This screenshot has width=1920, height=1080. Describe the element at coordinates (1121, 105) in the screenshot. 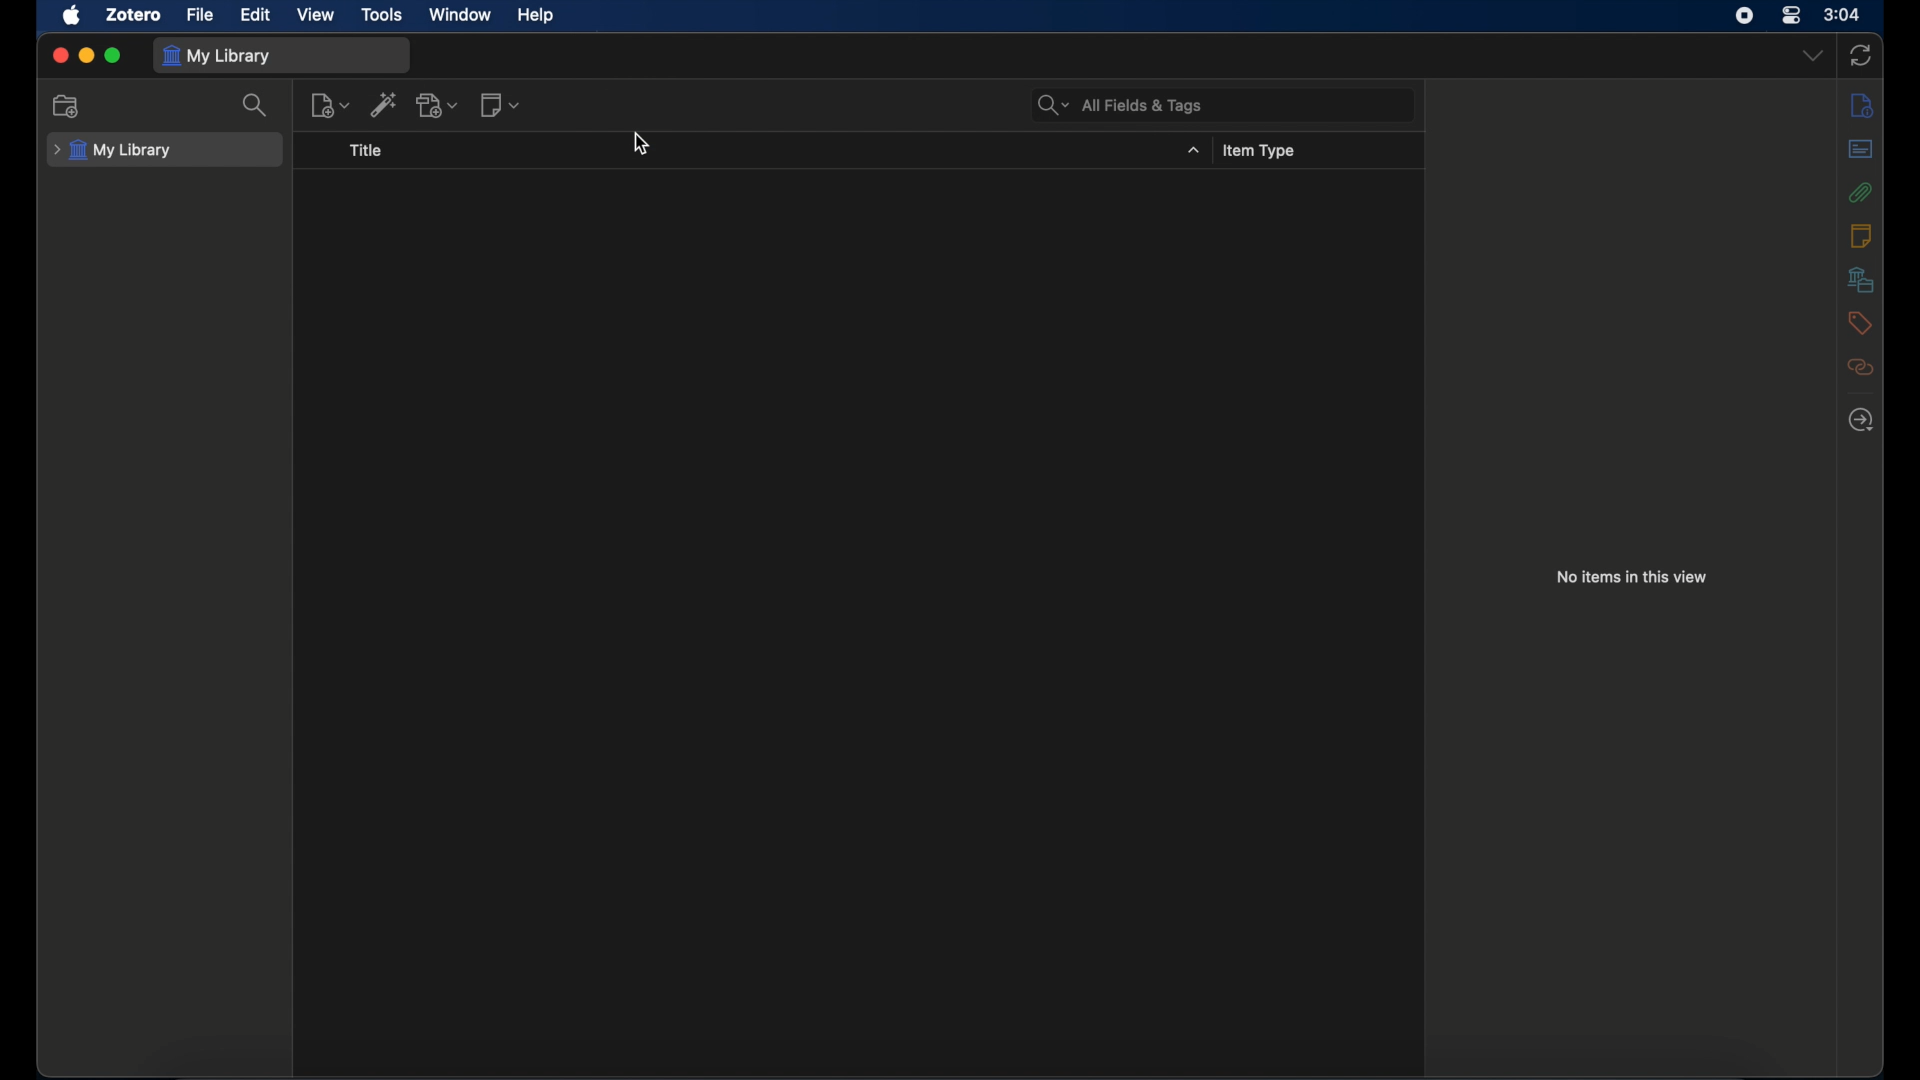

I see `all fields & tags` at that location.